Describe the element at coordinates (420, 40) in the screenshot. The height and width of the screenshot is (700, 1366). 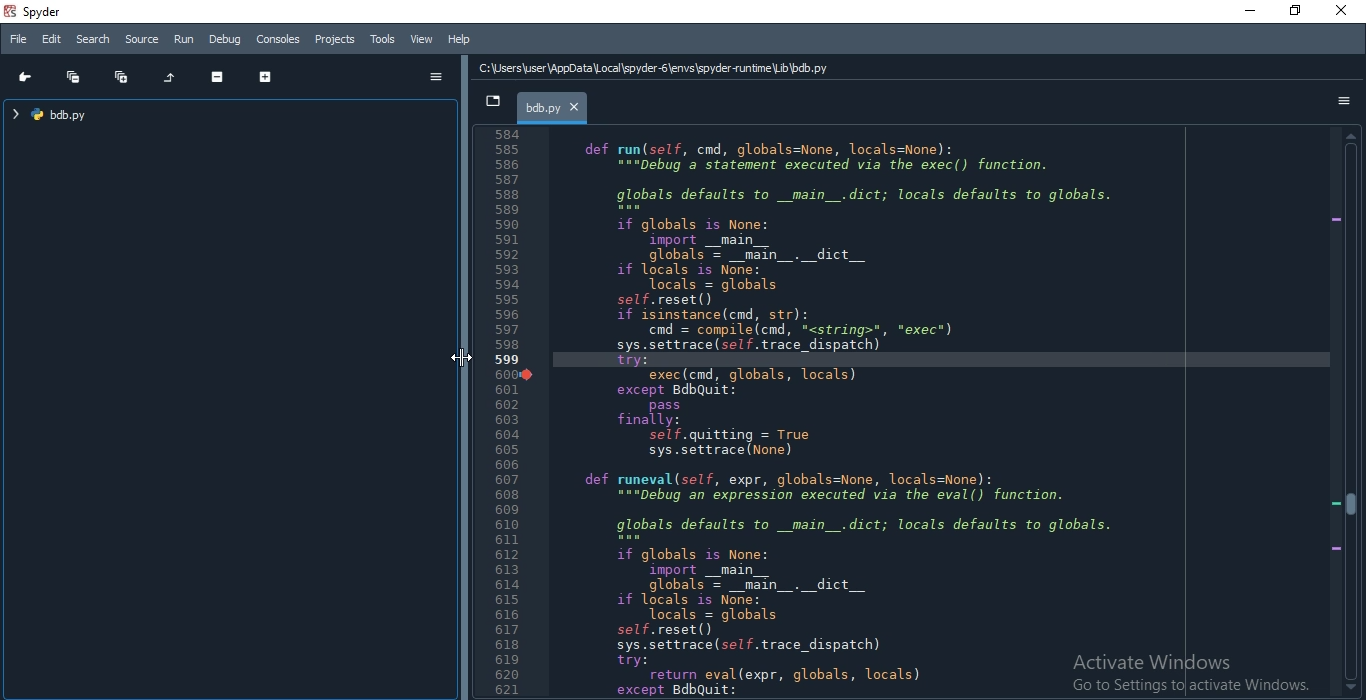
I see `View` at that location.